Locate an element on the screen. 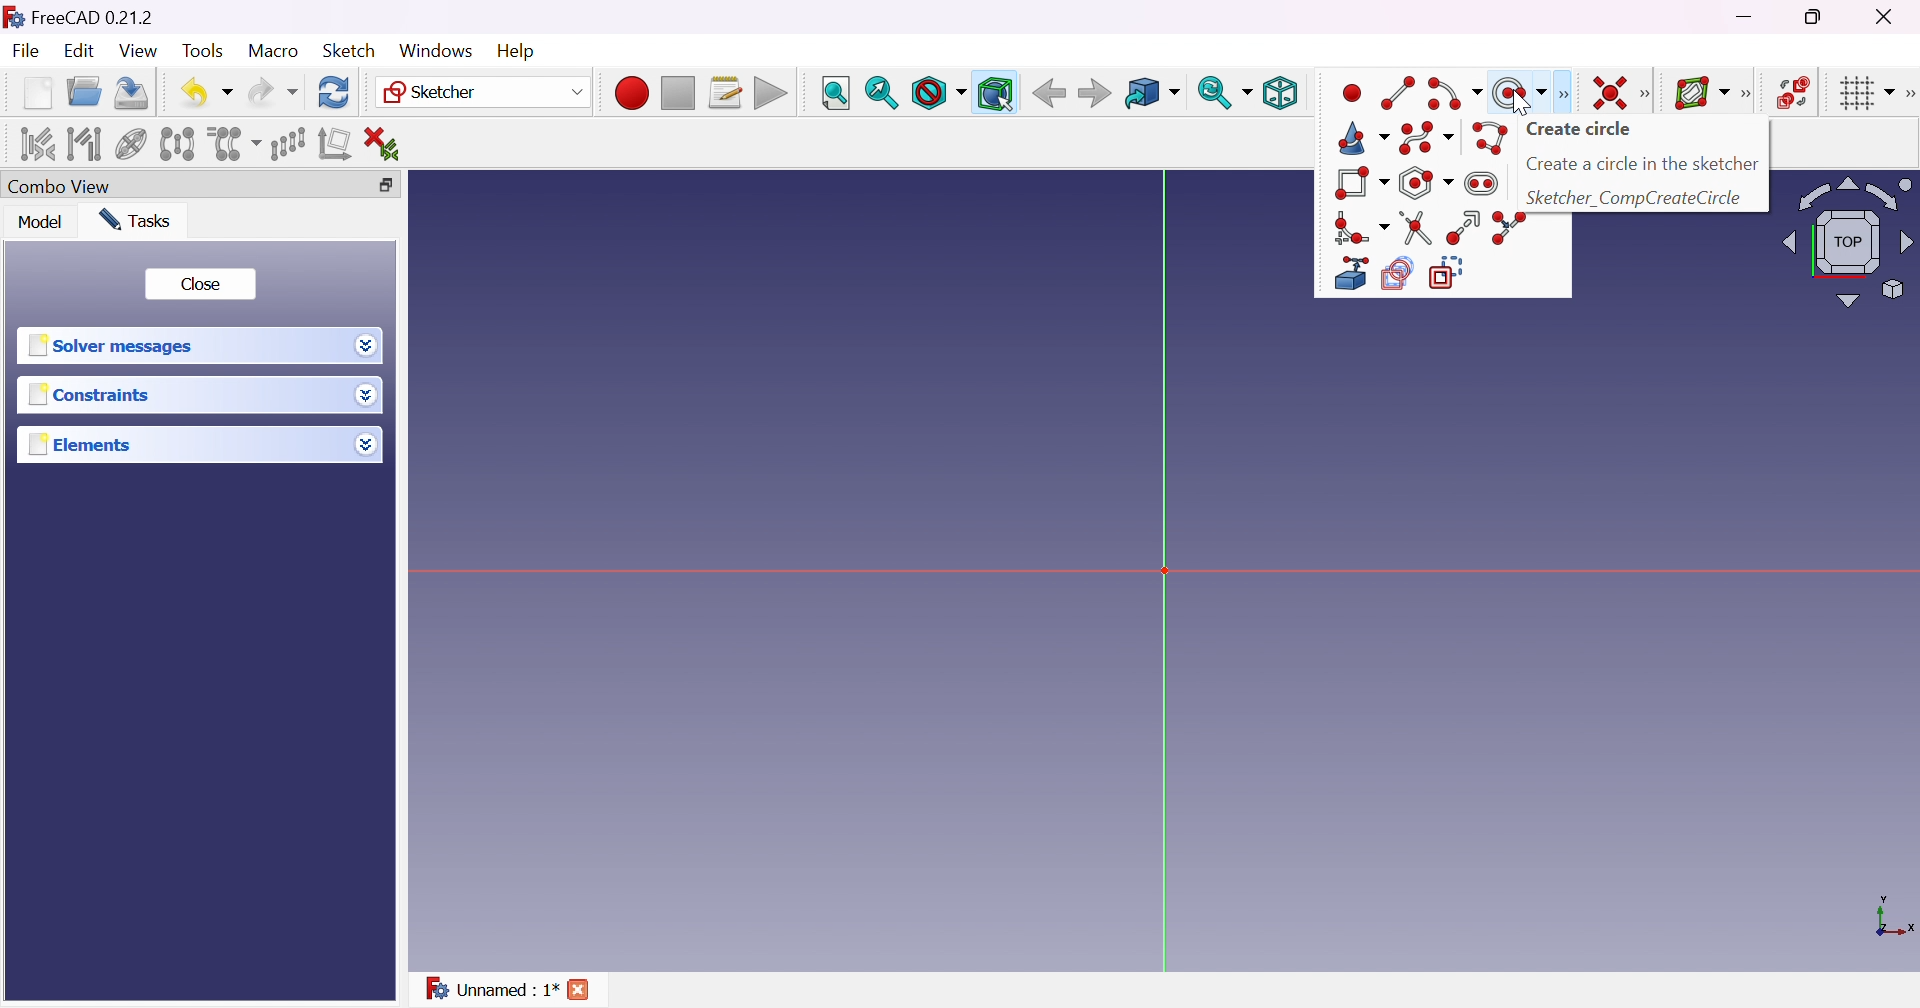 The width and height of the screenshot is (1920, 1008). Close is located at coordinates (580, 988).